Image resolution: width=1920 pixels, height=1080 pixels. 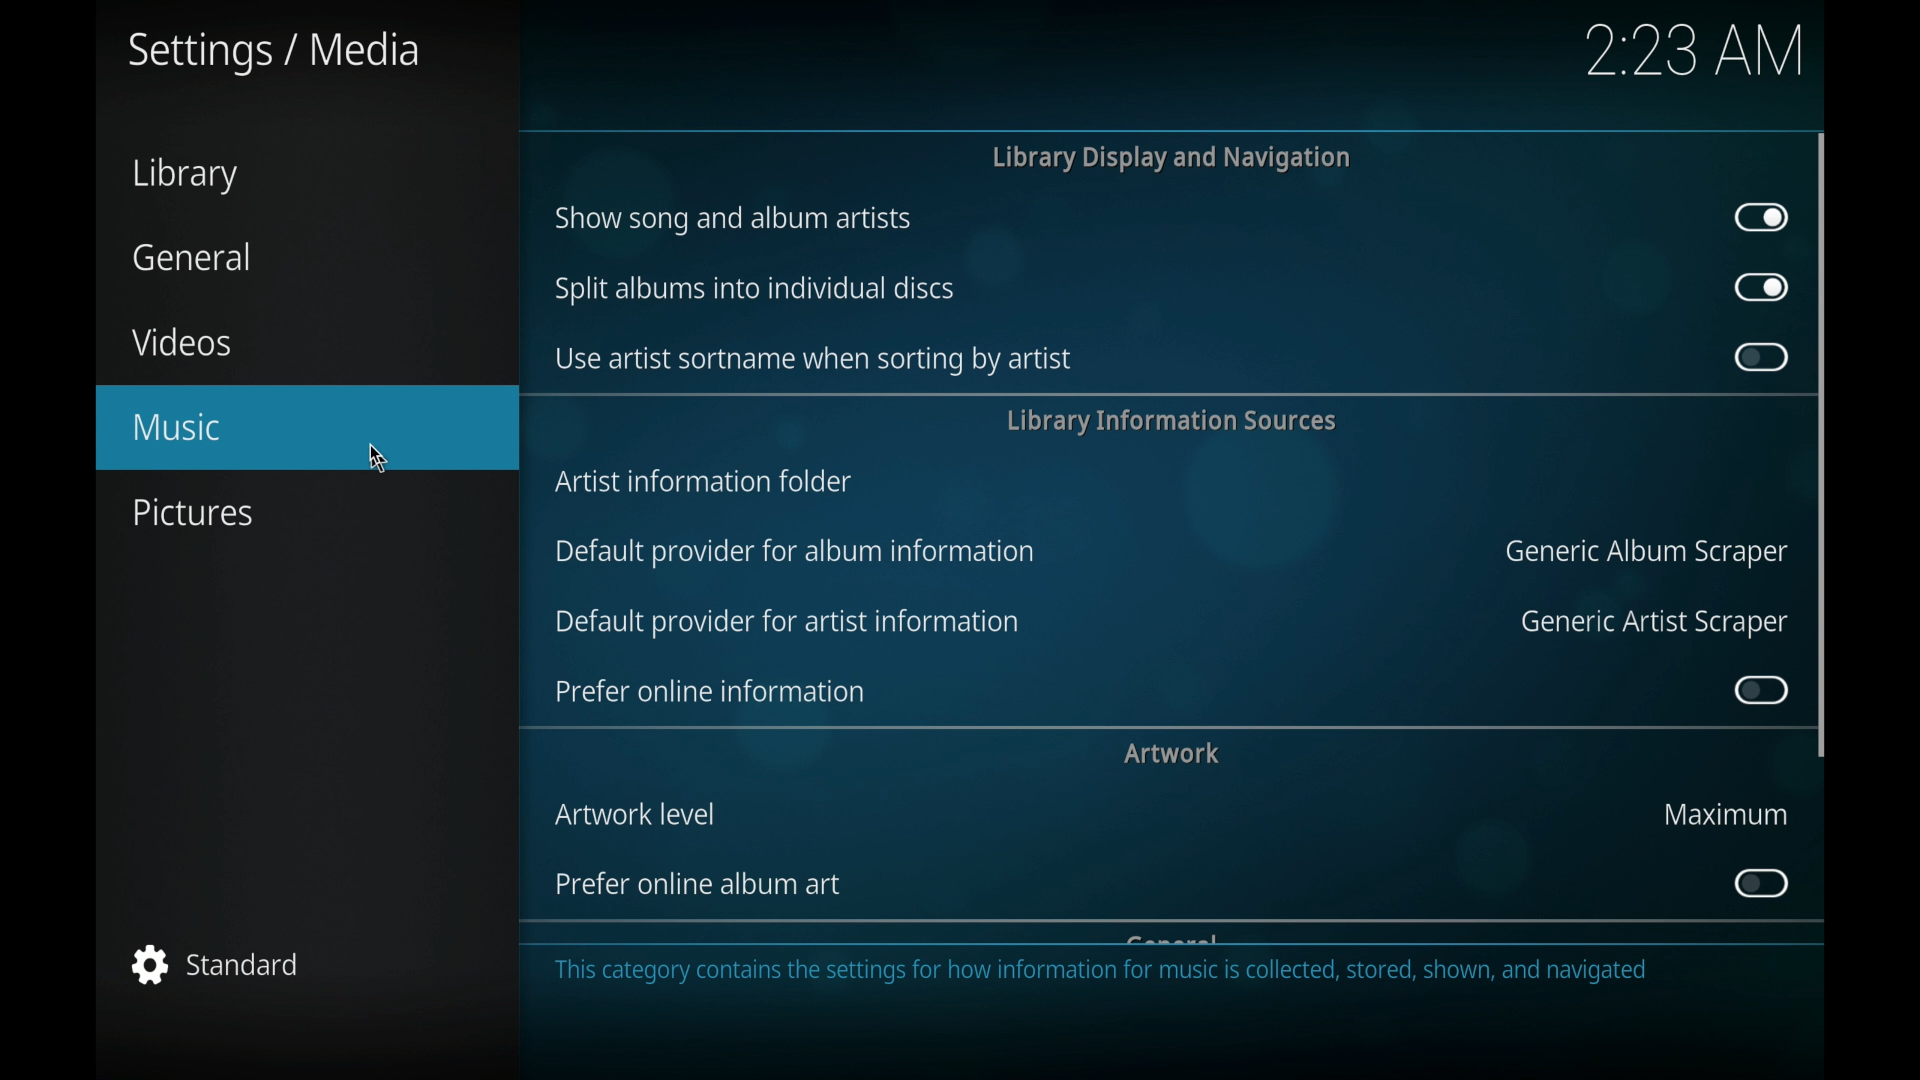 I want to click on scroll box, so click(x=1822, y=443).